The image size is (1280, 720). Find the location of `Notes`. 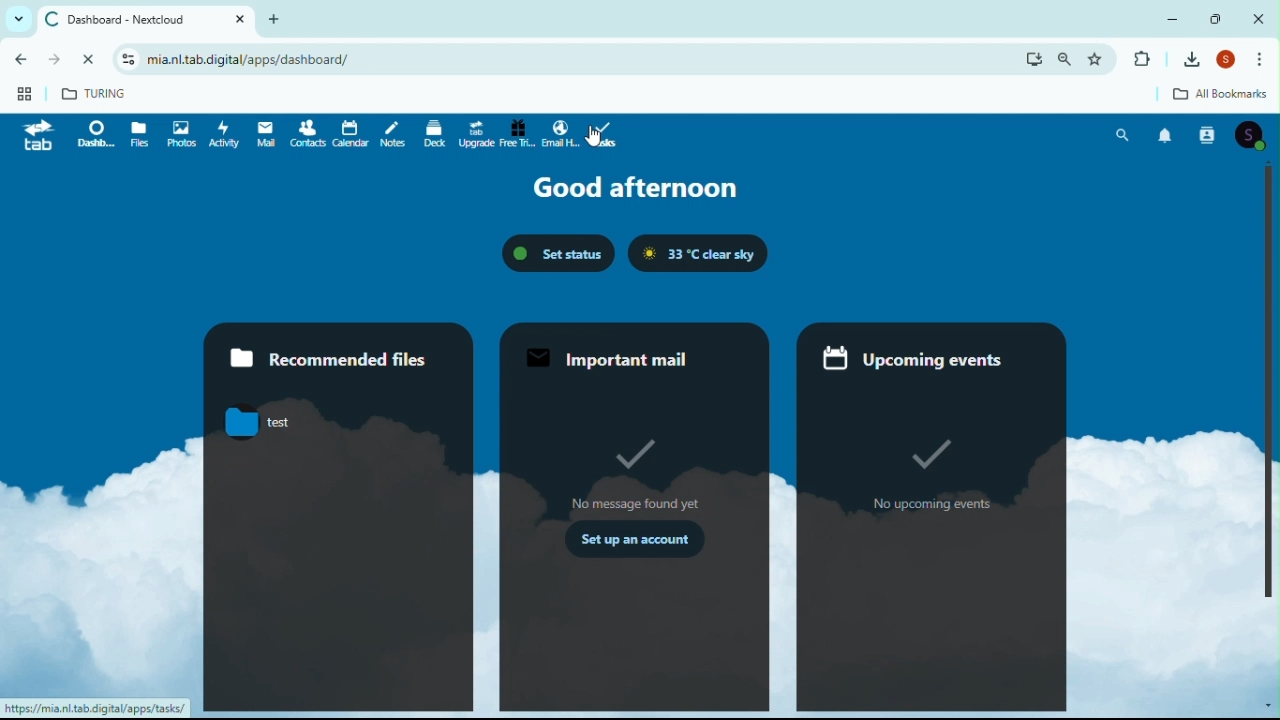

Notes is located at coordinates (395, 138).